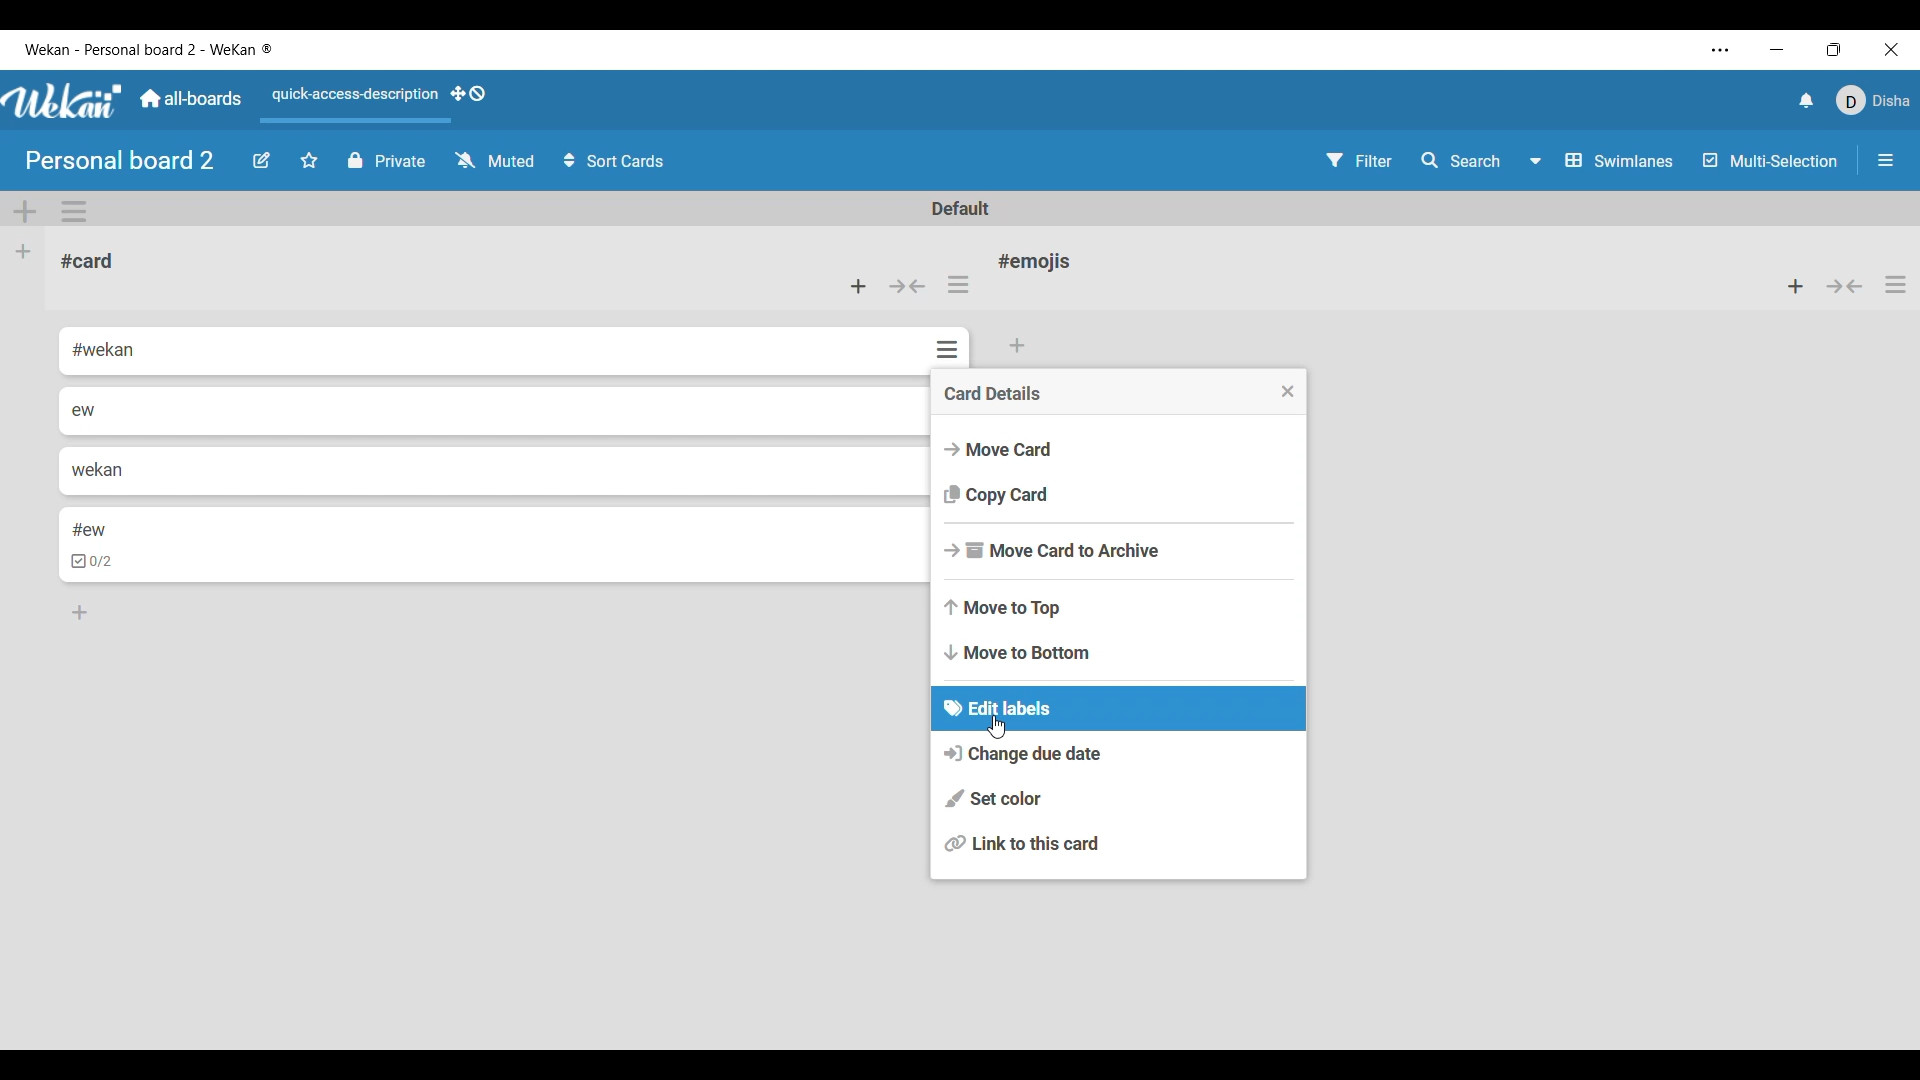 The width and height of the screenshot is (1920, 1080). I want to click on Minimize, so click(1776, 50).